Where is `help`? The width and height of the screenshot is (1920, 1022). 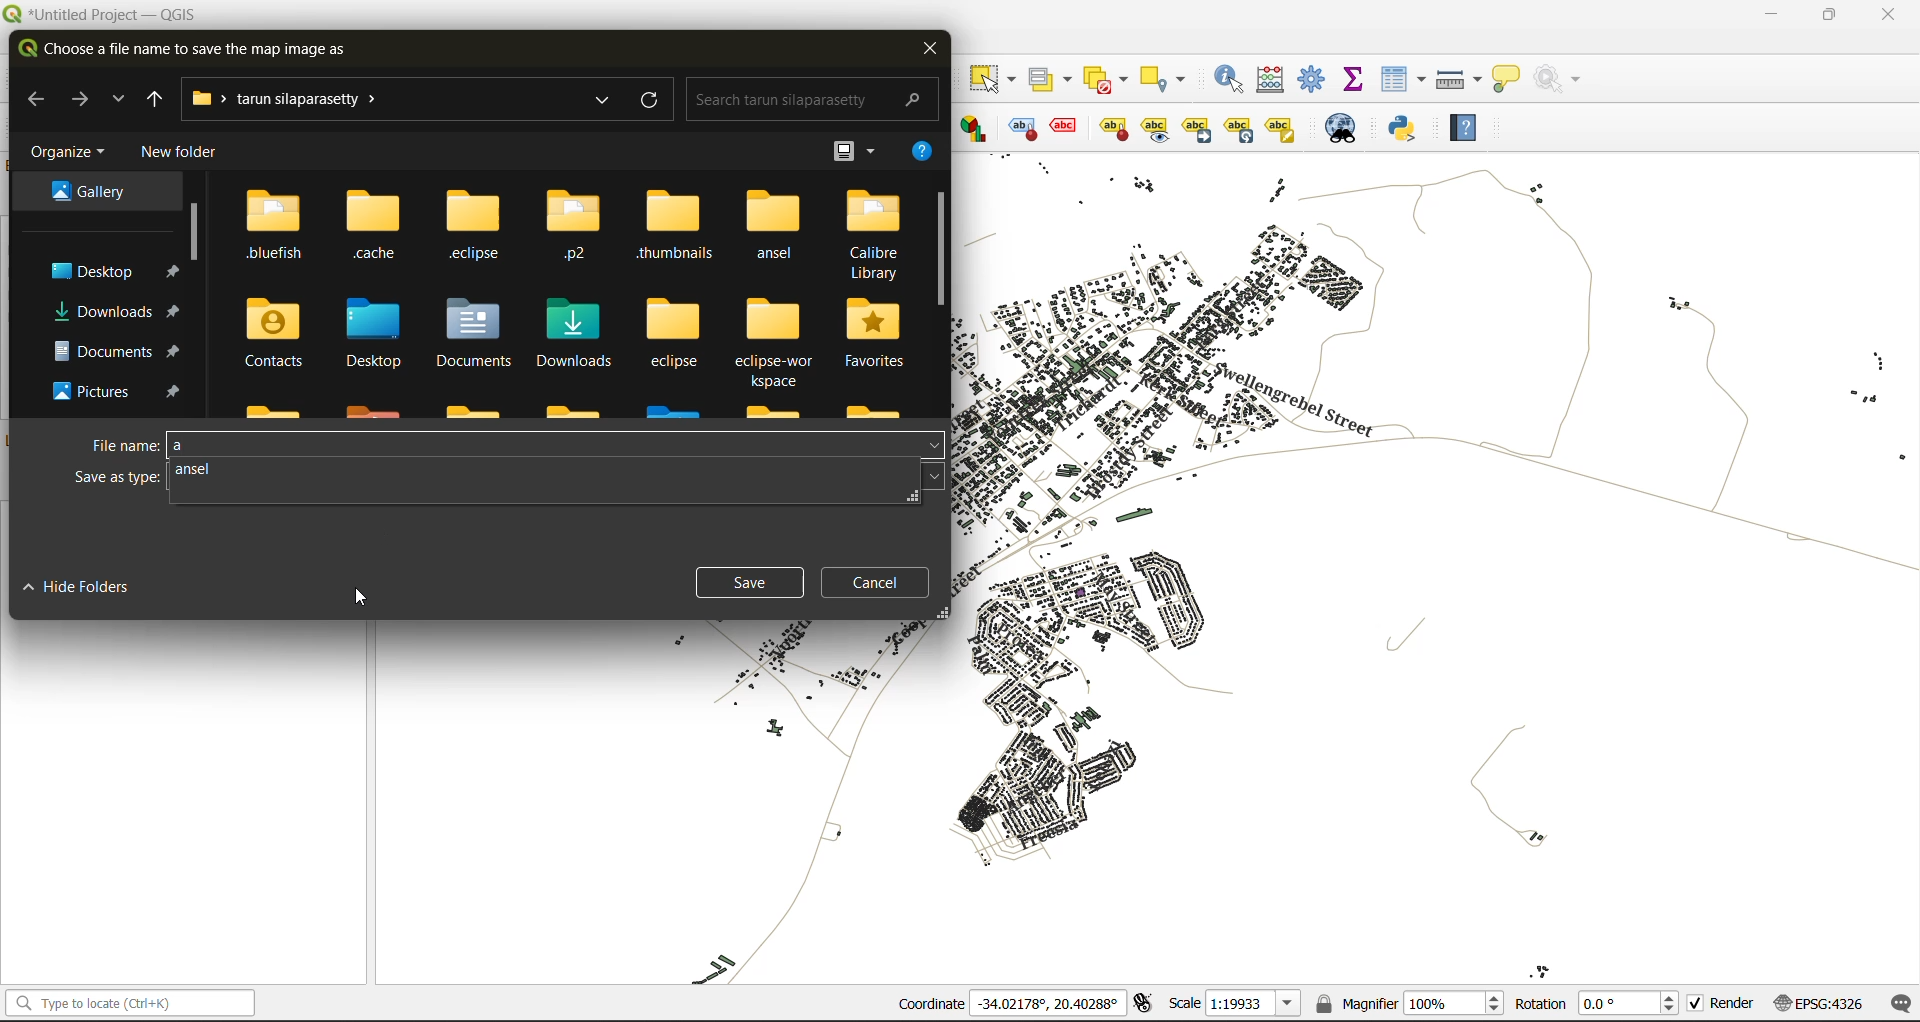
help is located at coordinates (918, 154).